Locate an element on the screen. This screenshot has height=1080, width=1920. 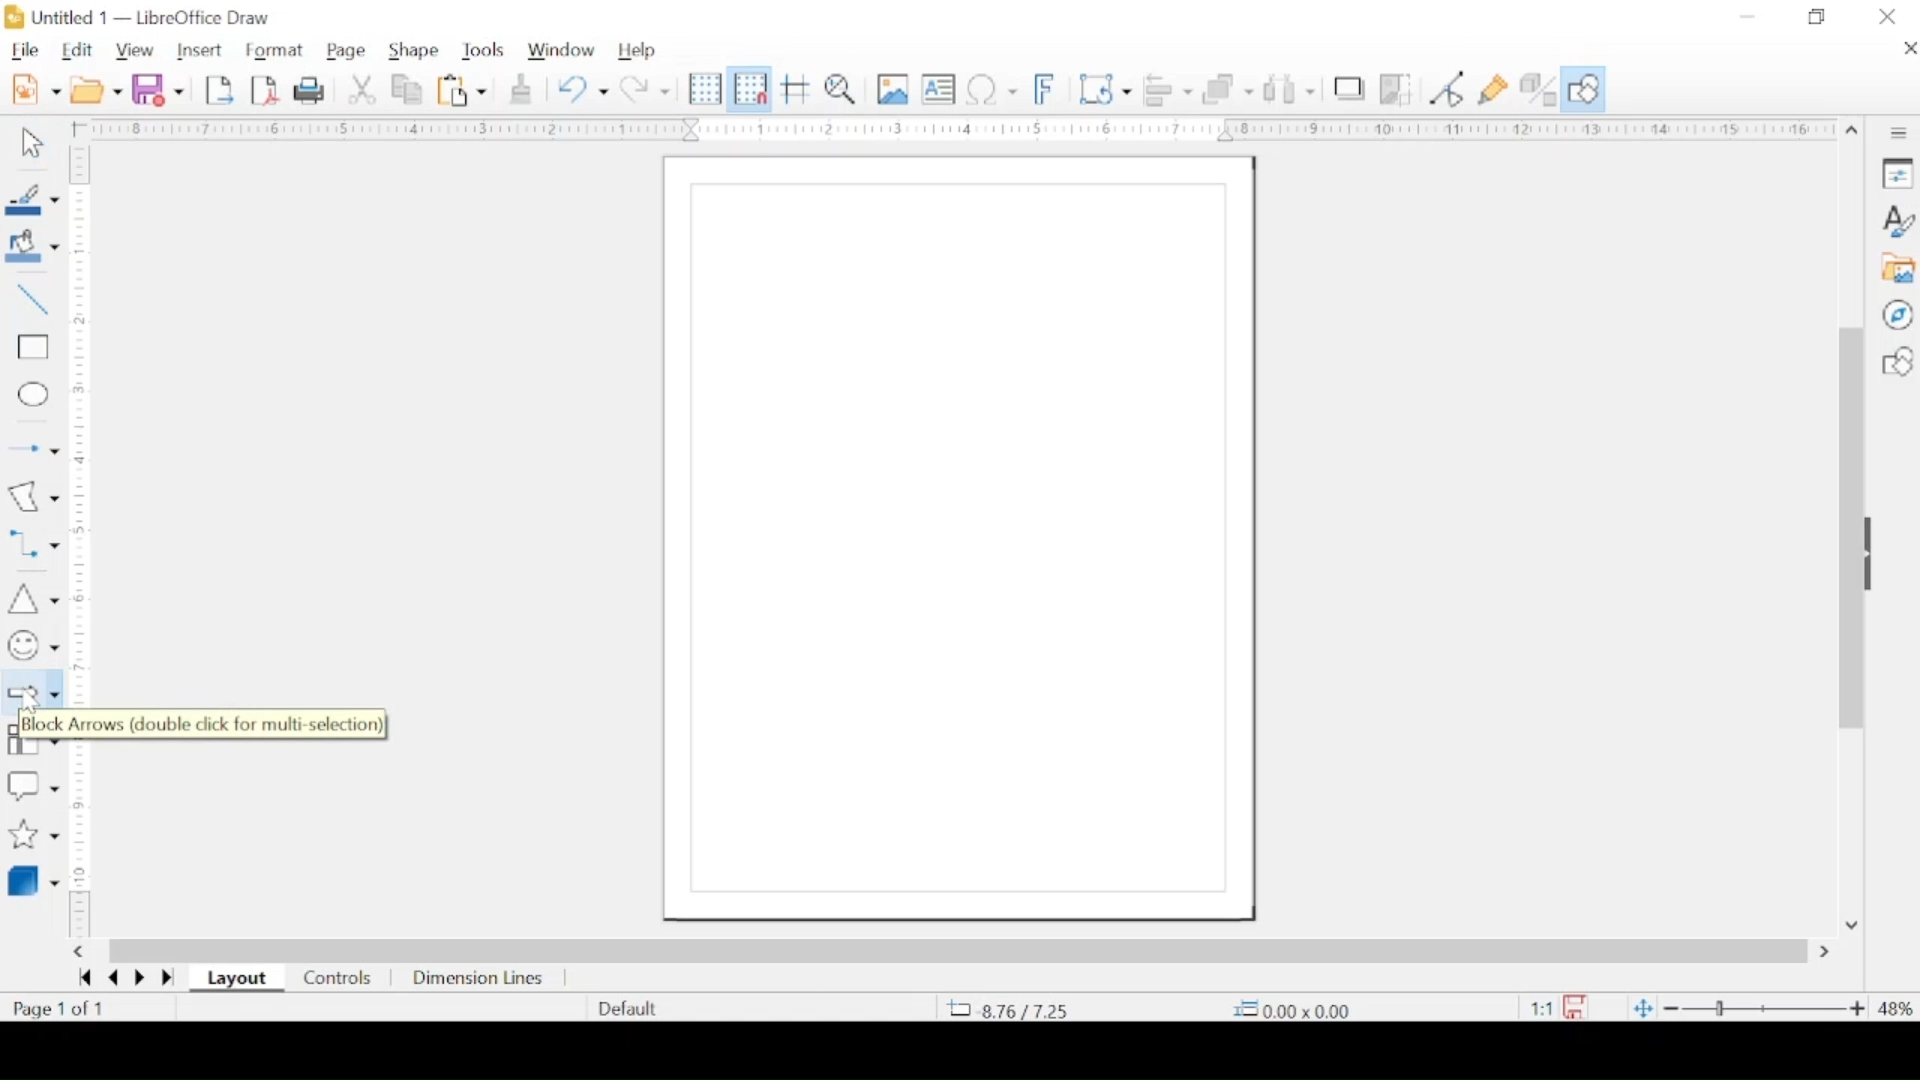
format is located at coordinates (275, 51).